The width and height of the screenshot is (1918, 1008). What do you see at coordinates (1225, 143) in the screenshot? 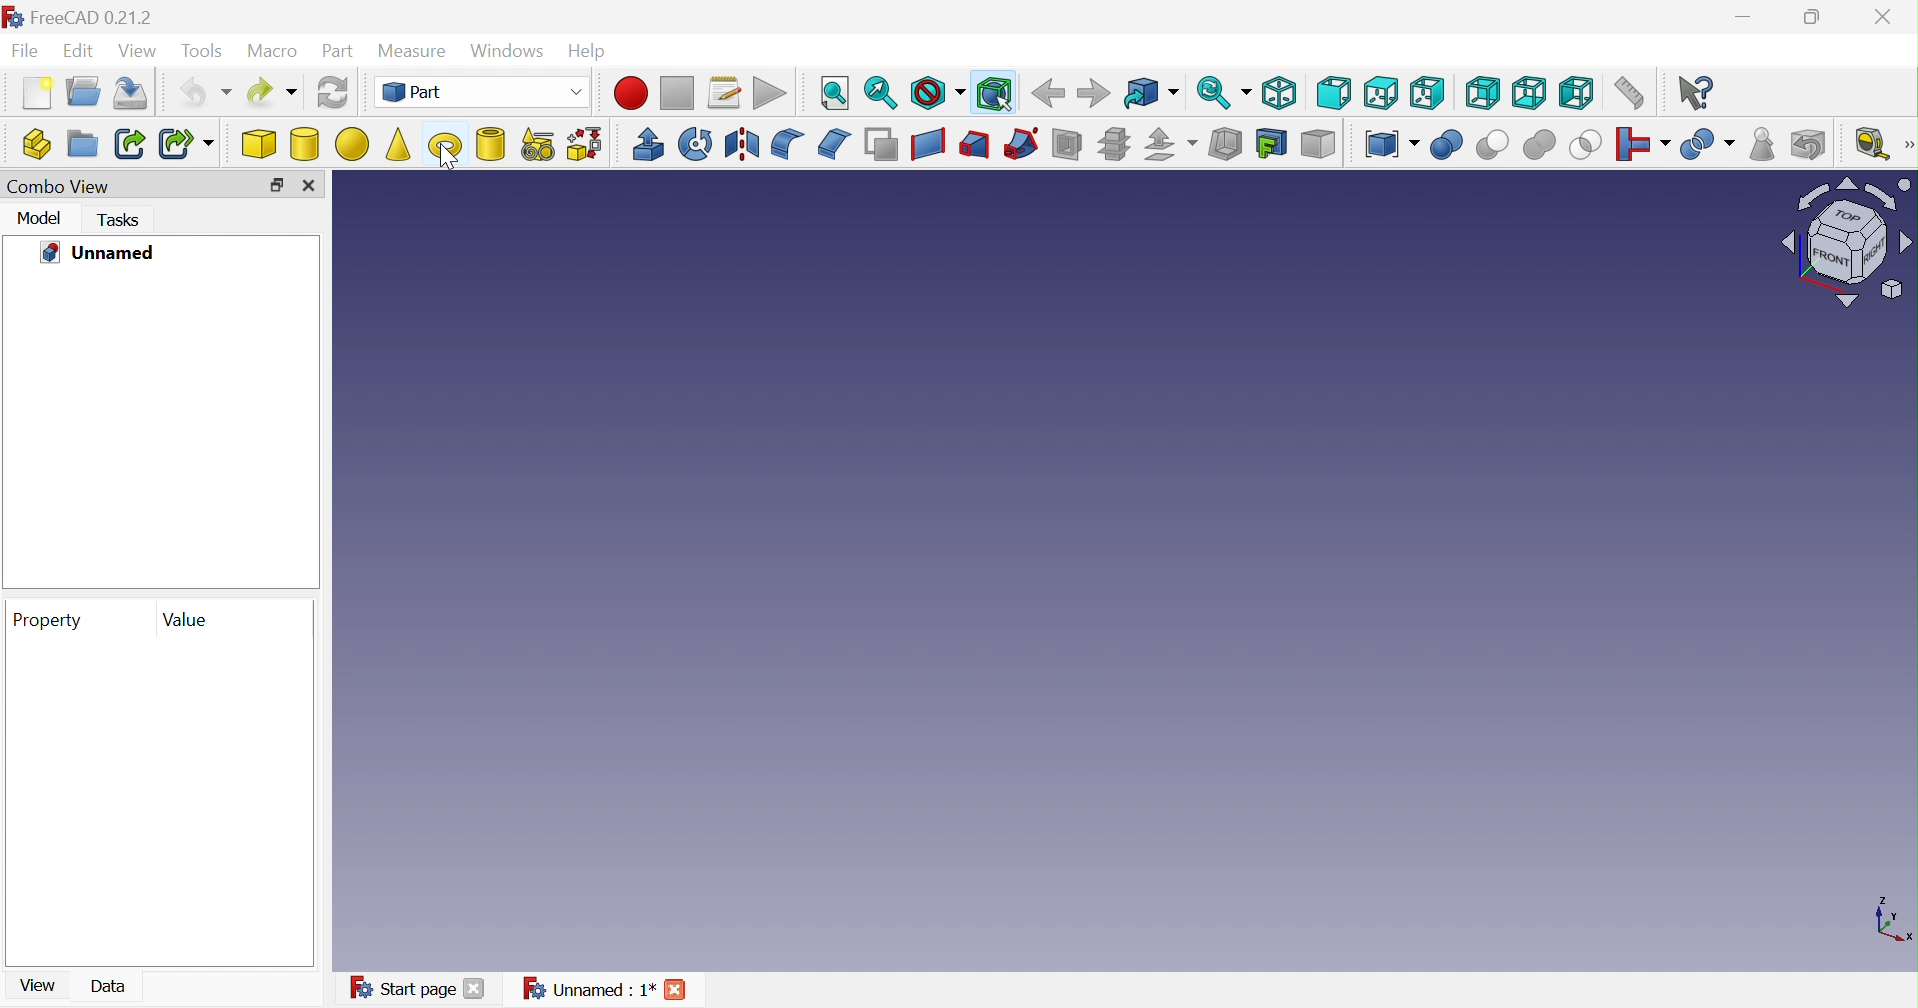
I see `Thickness` at bounding box center [1225, 143].